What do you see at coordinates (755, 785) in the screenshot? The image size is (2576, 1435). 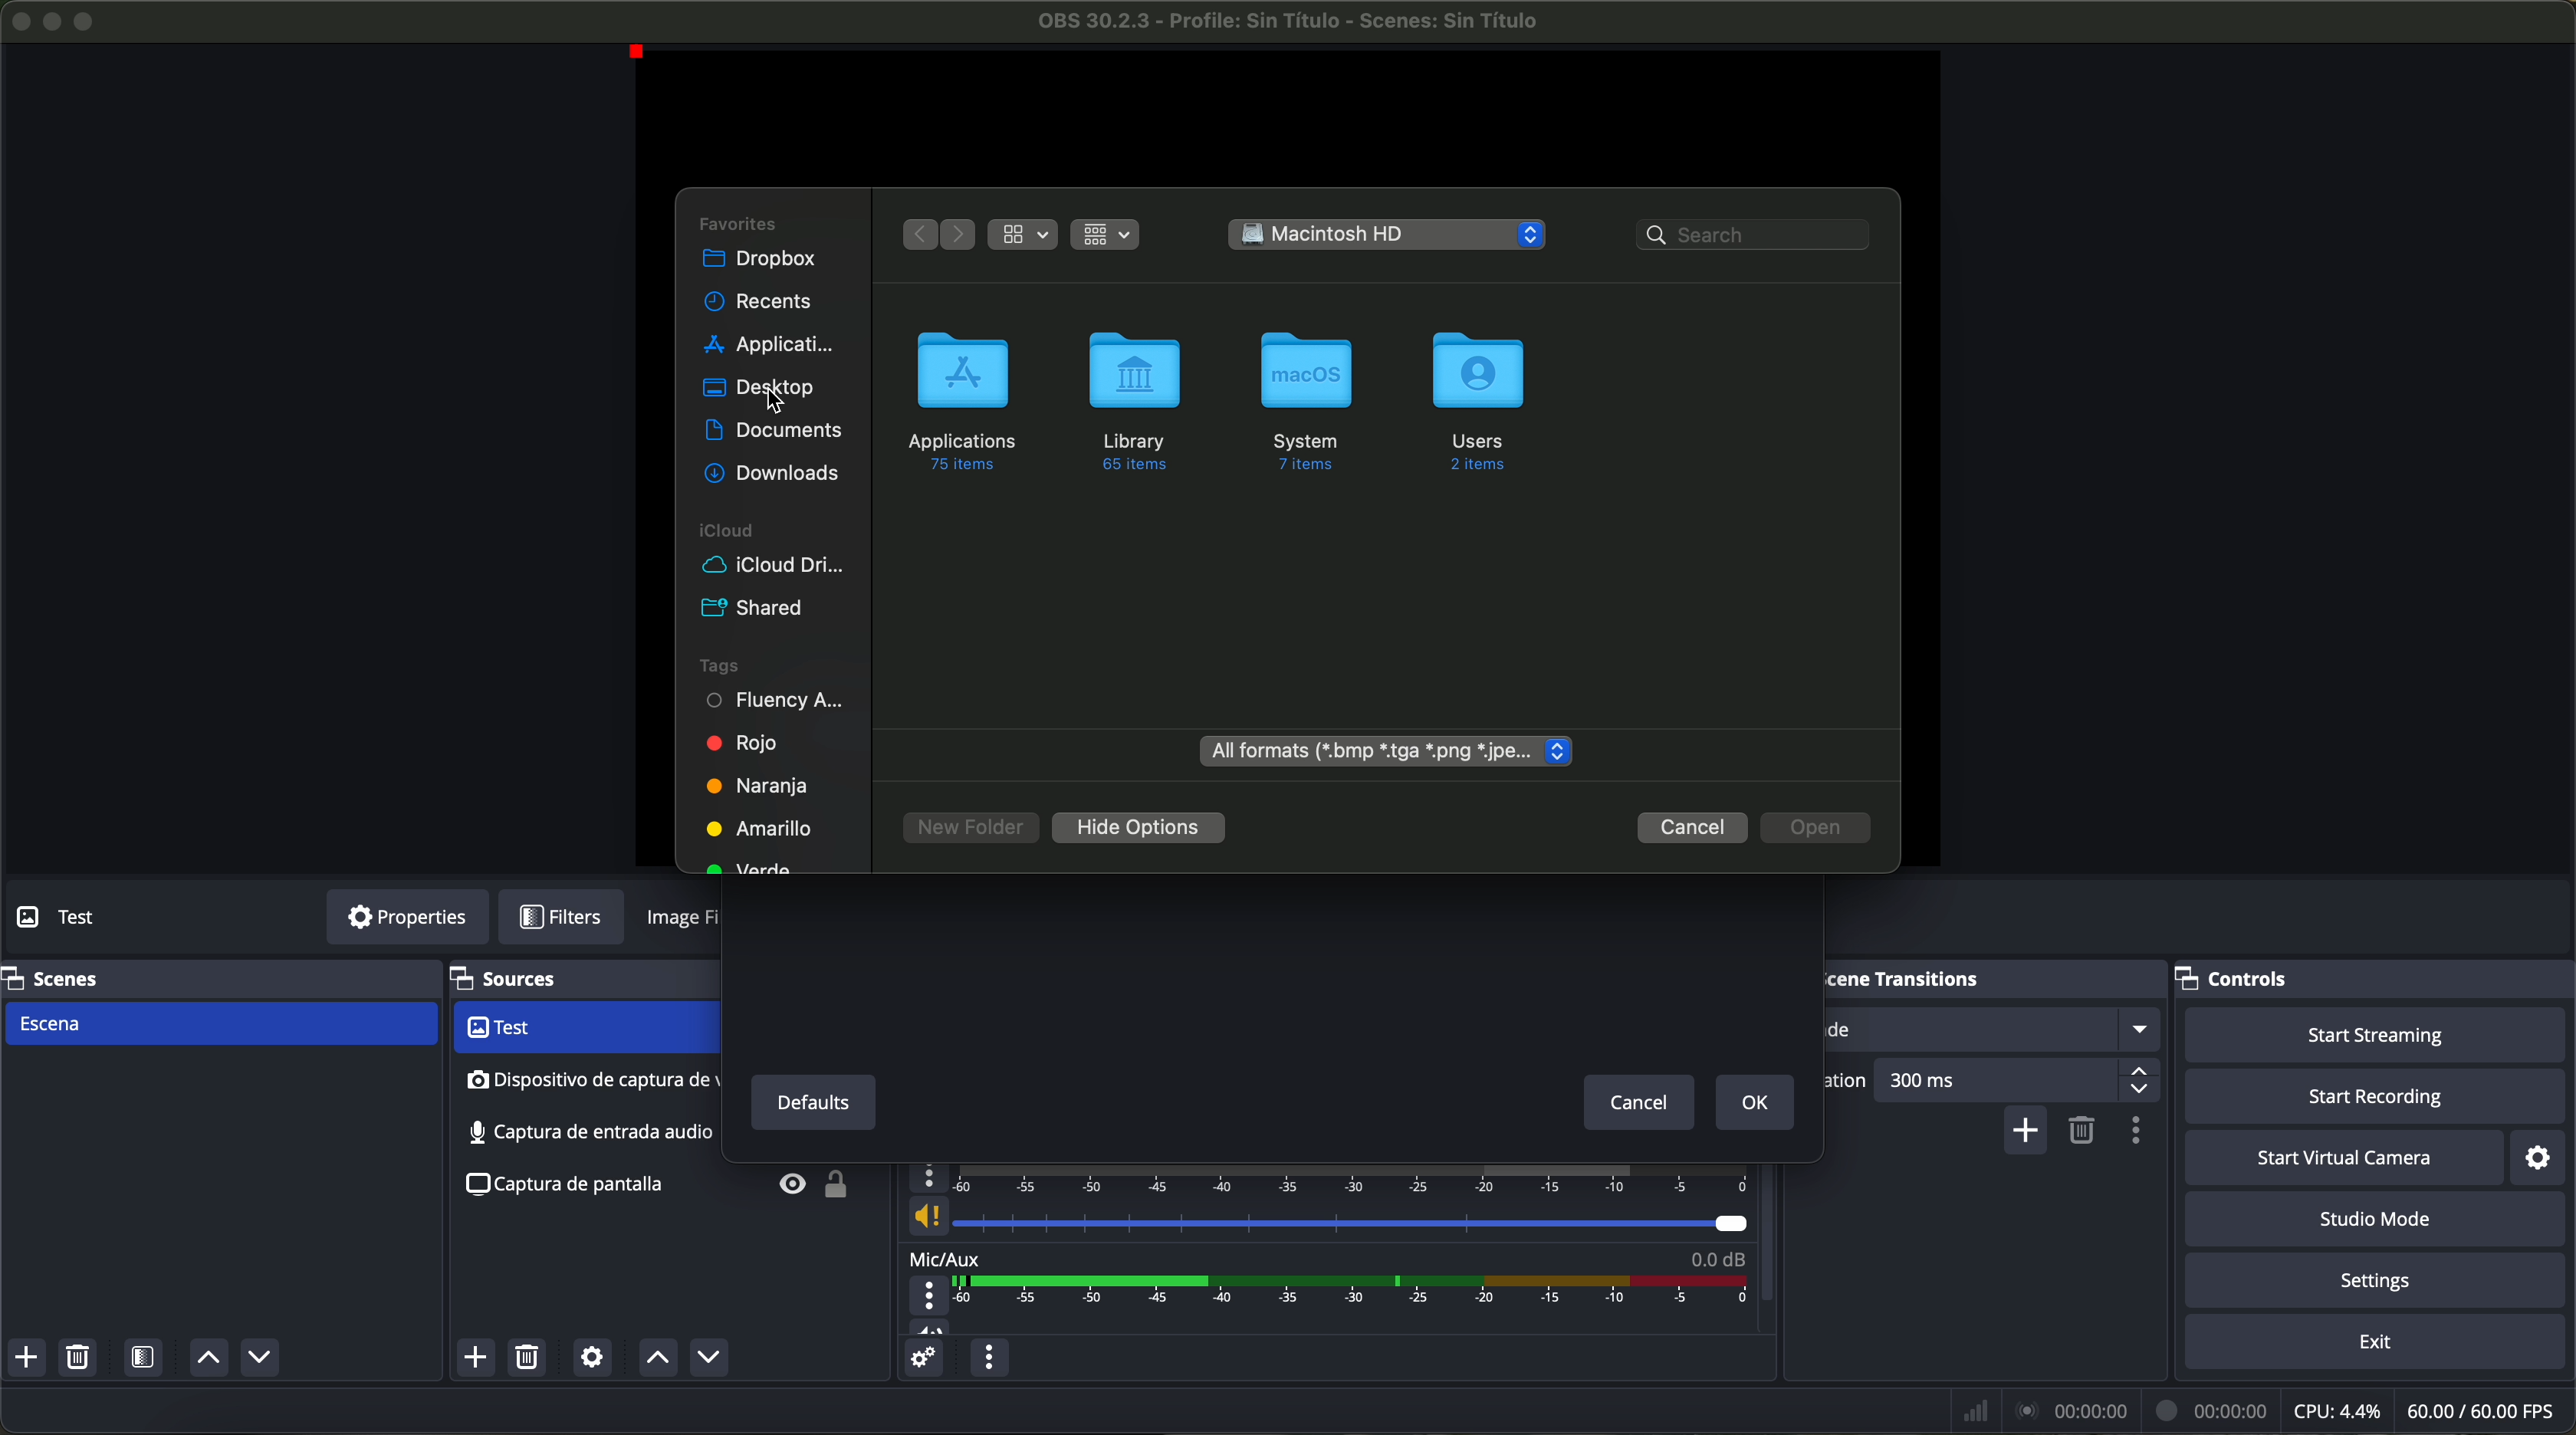 I see `orange` at bounding box center [755, 785].